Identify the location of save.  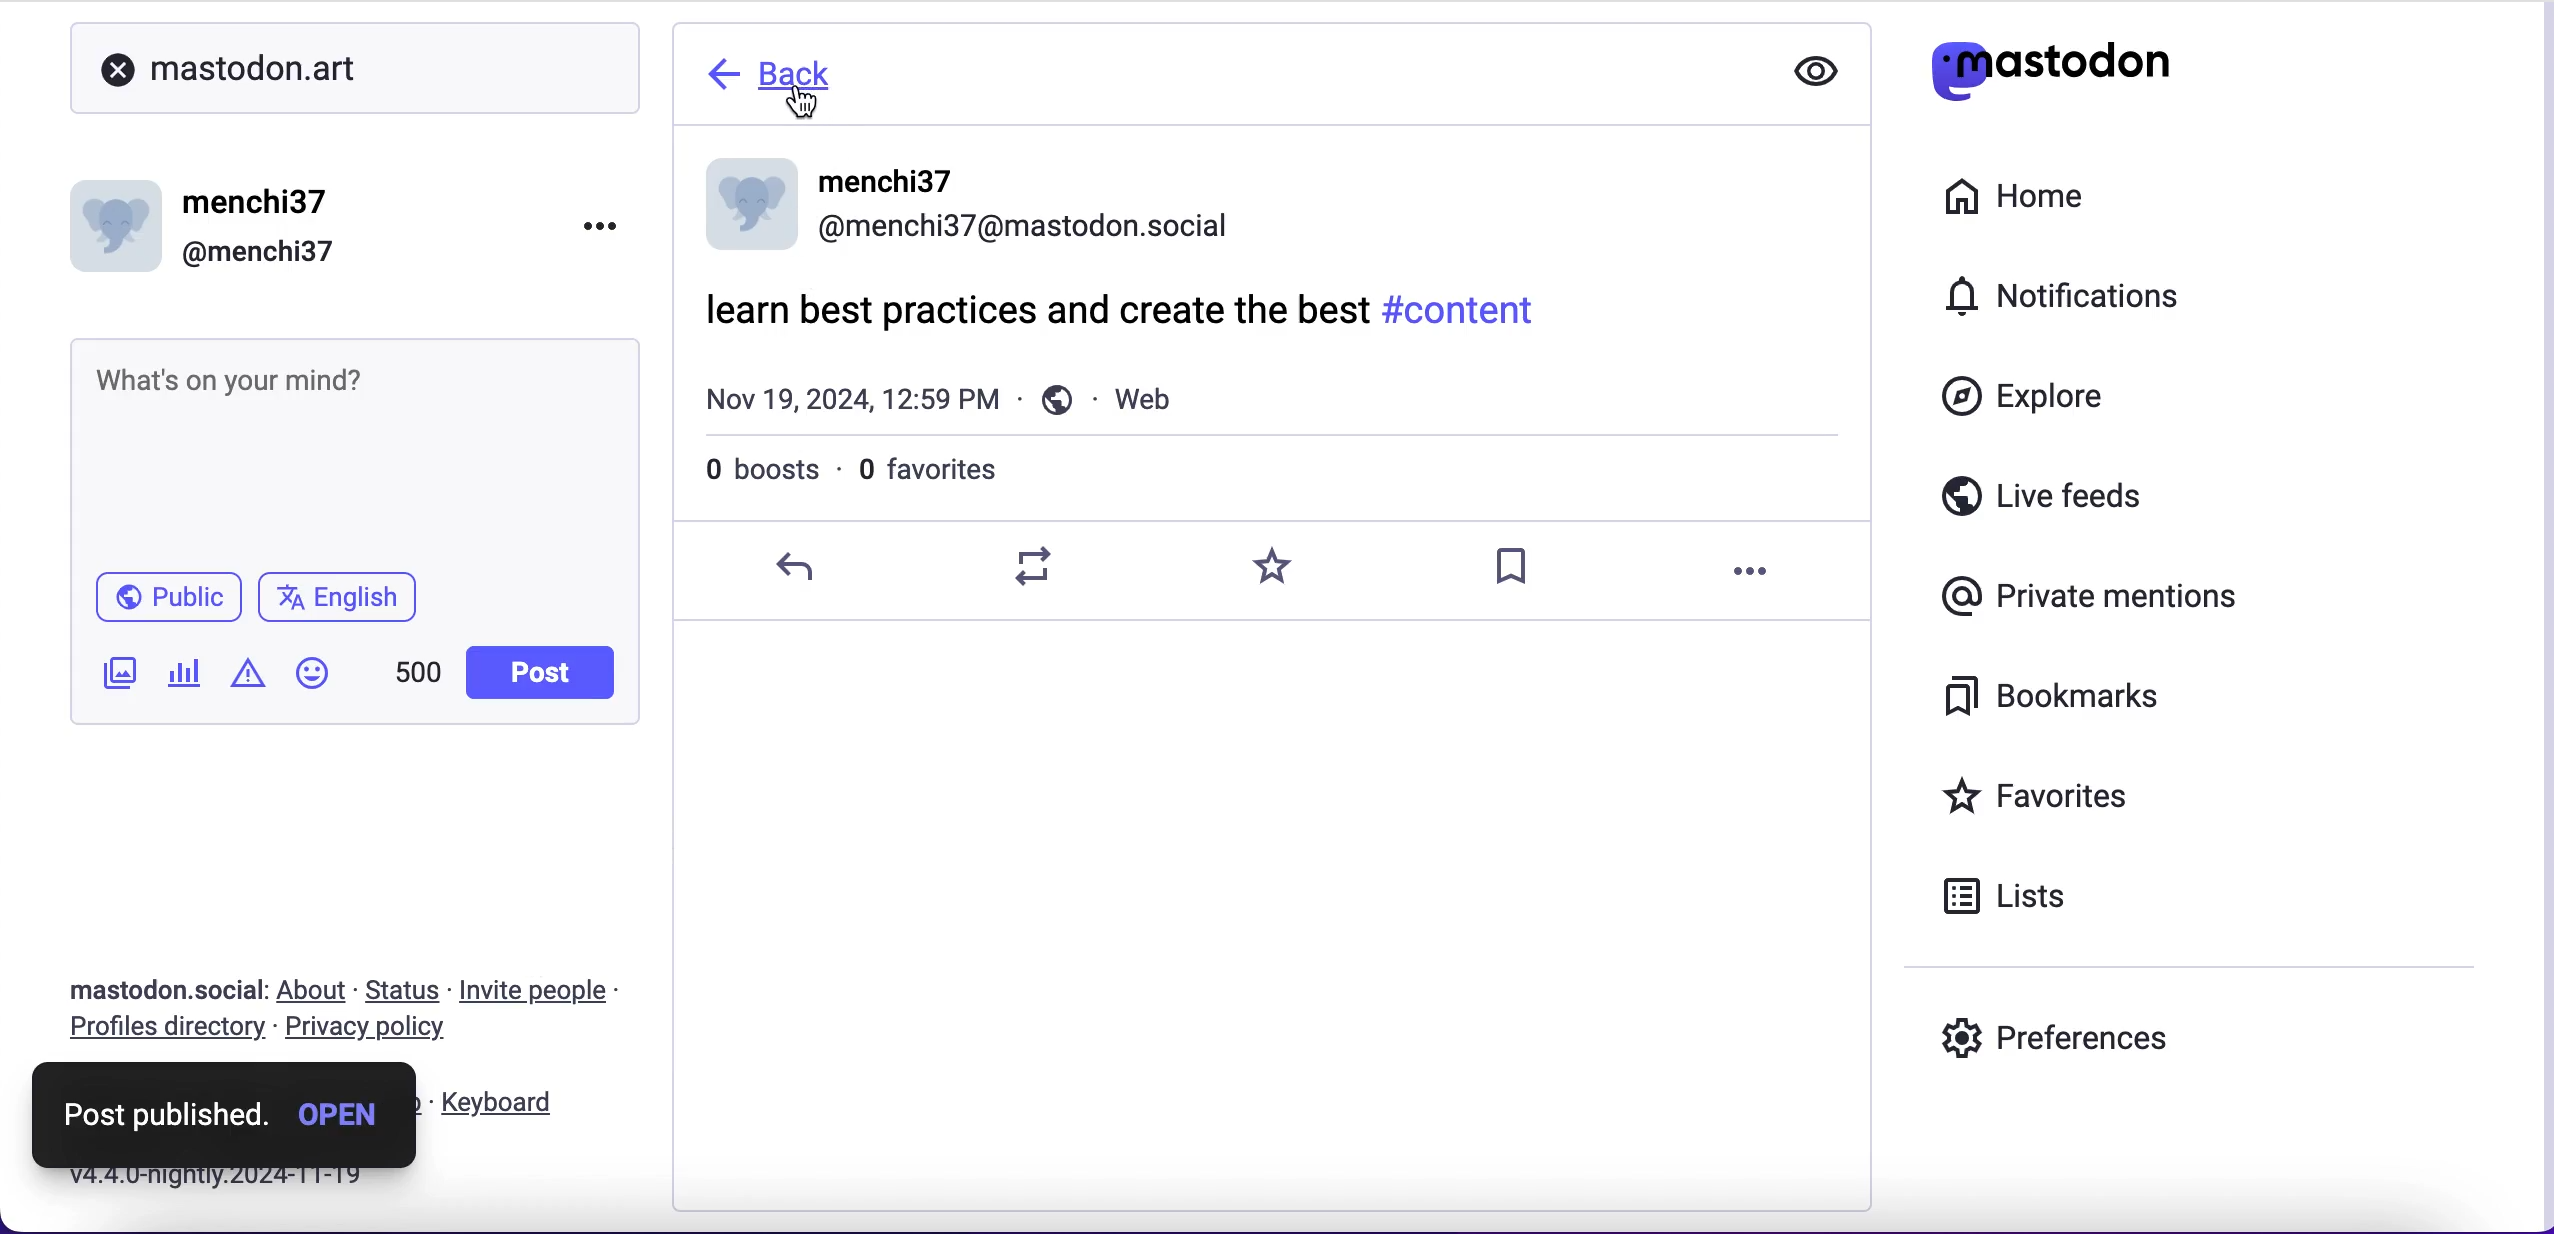
(1518, 568).